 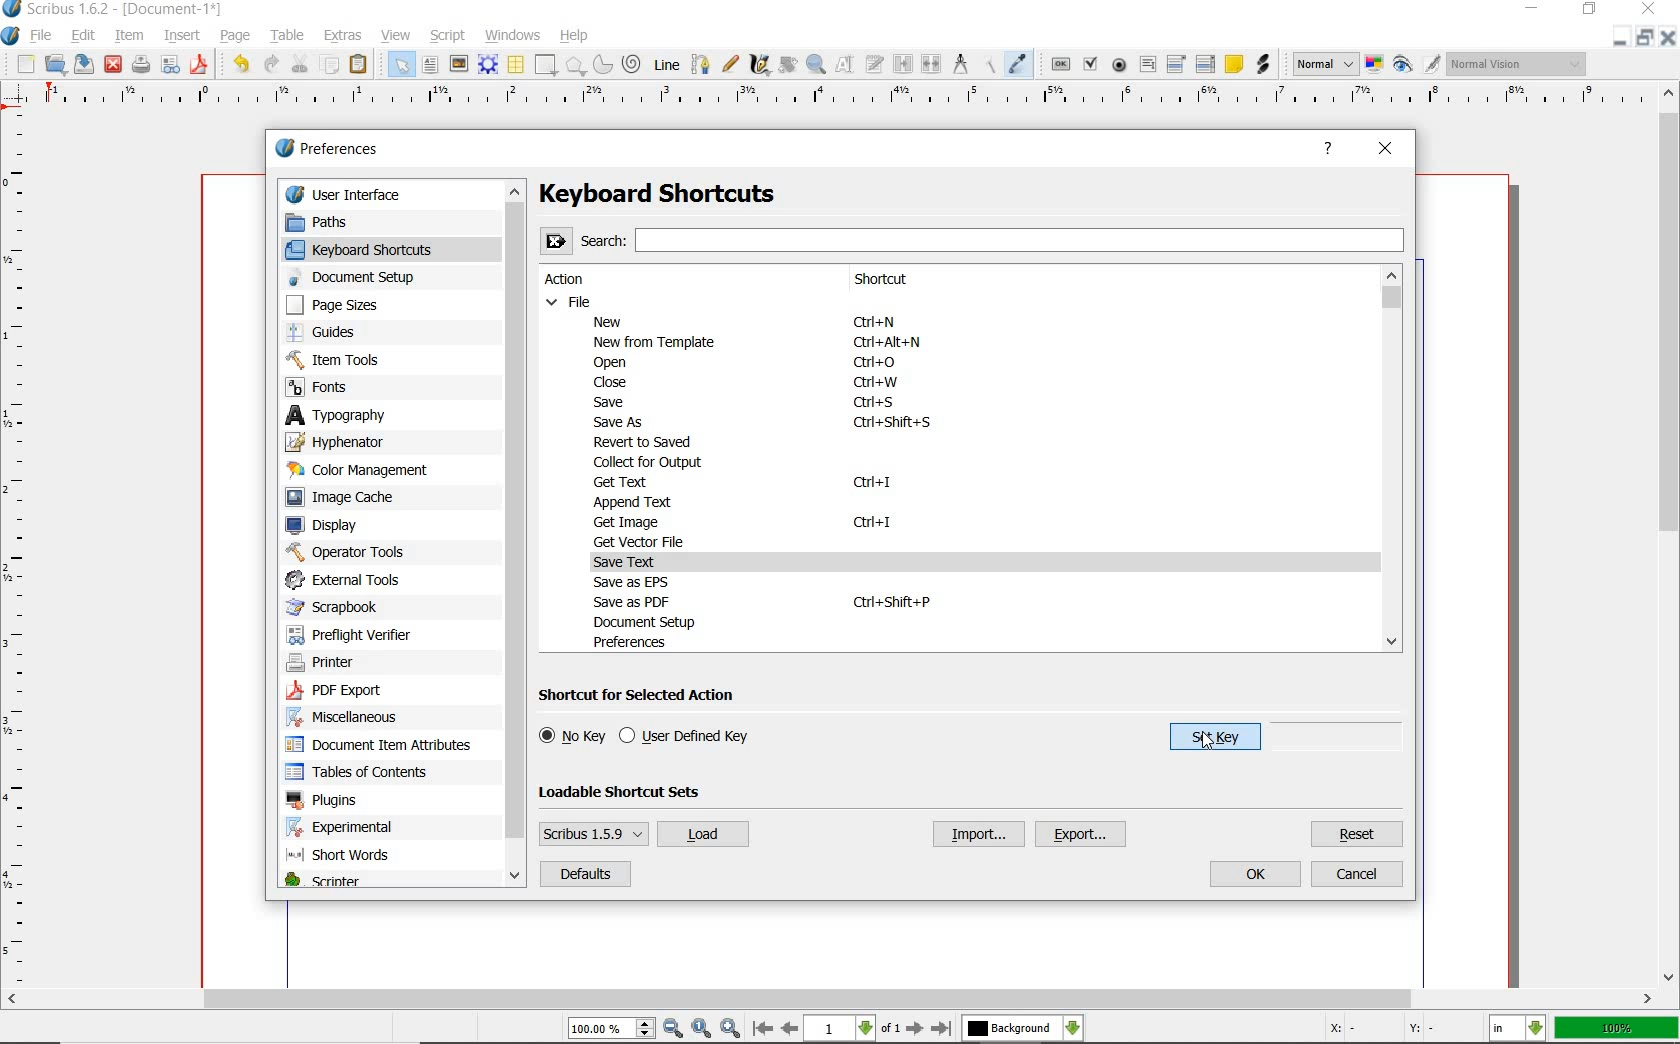 I want to click on scrollbar, so click(x=829, y=1001).